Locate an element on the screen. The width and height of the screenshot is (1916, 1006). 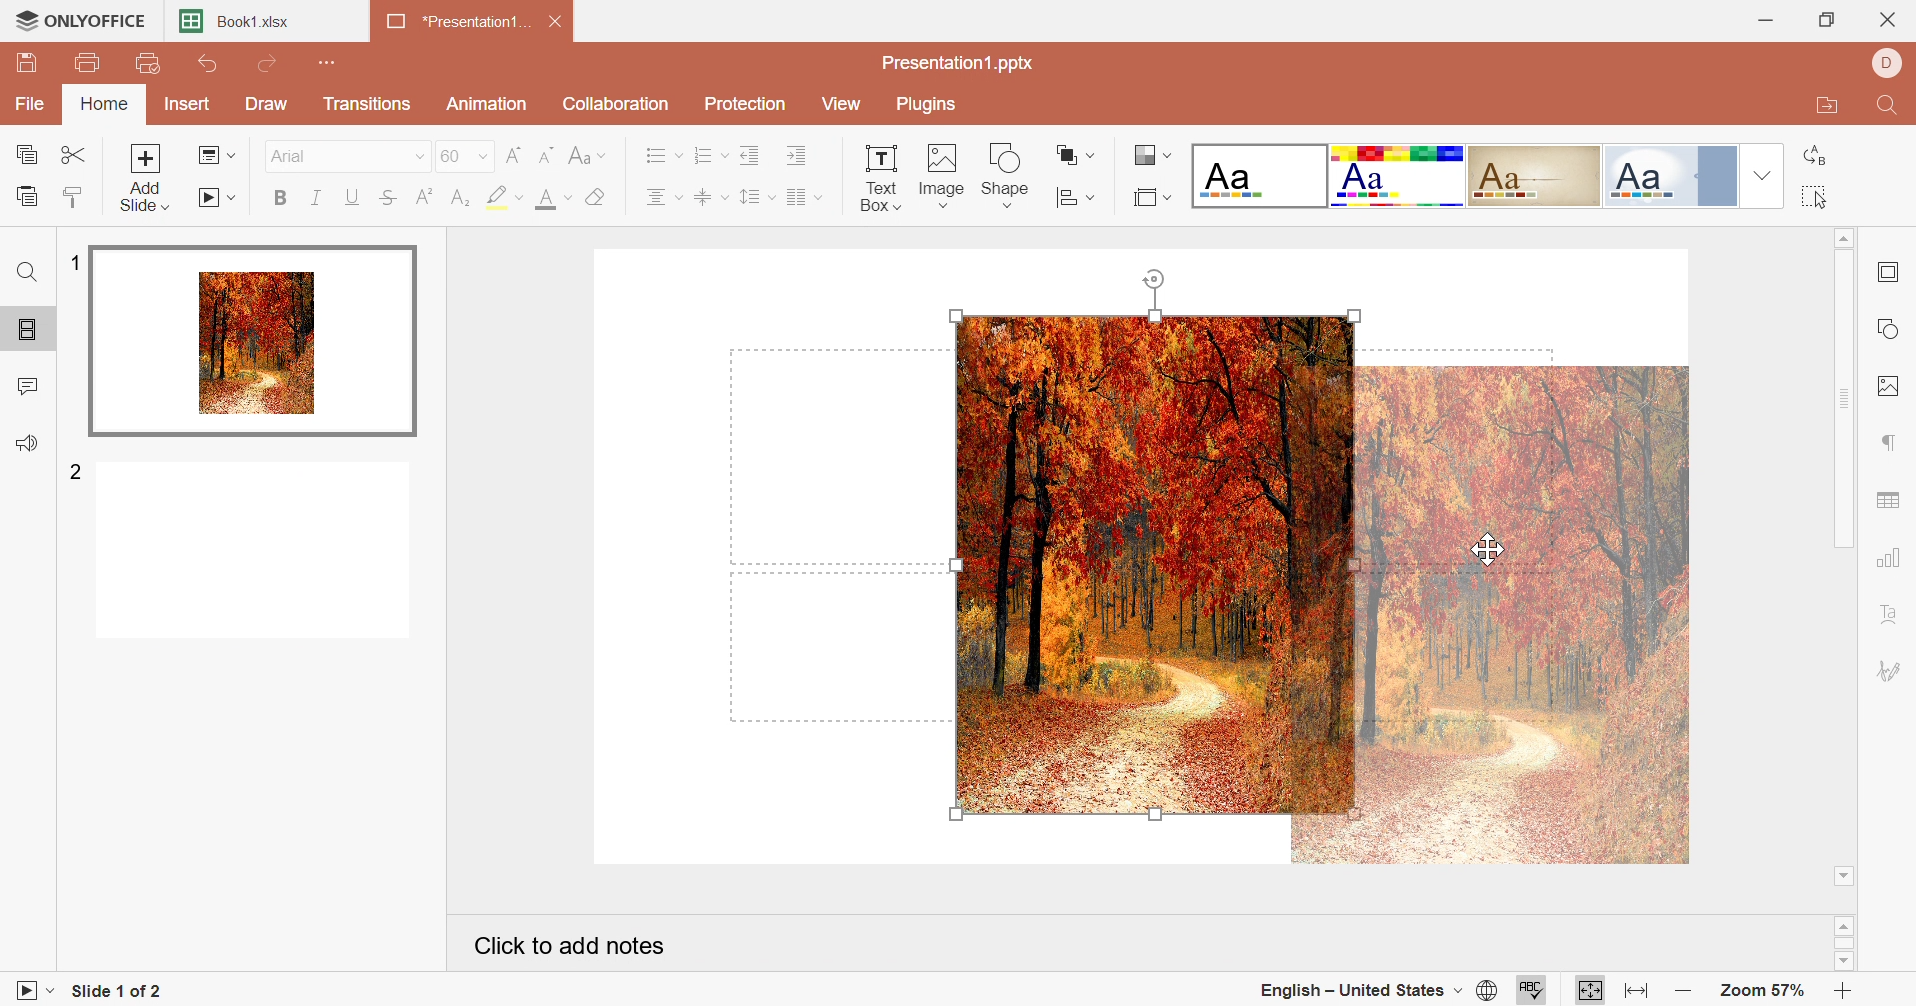
Click to add notes is located at coordinates (567, 946).